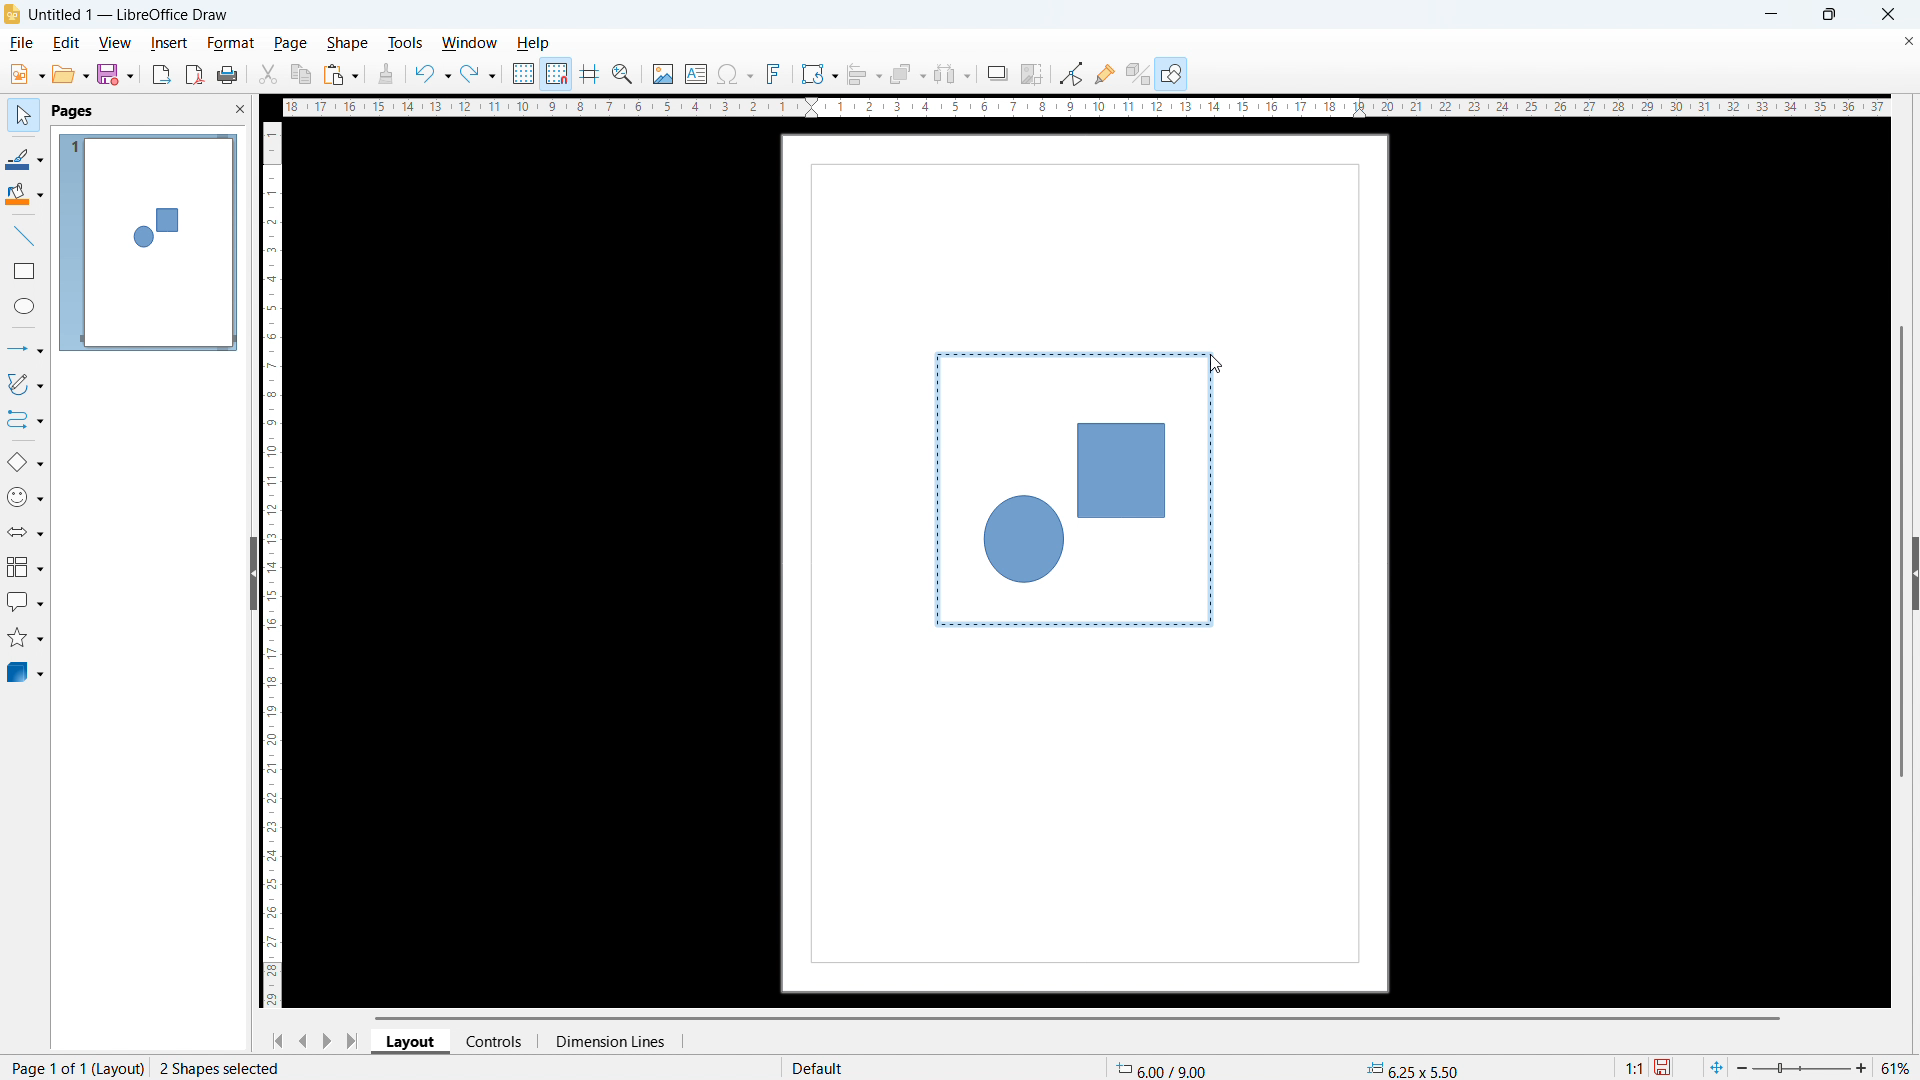  I want to click on previous page, so click(304, 1041).